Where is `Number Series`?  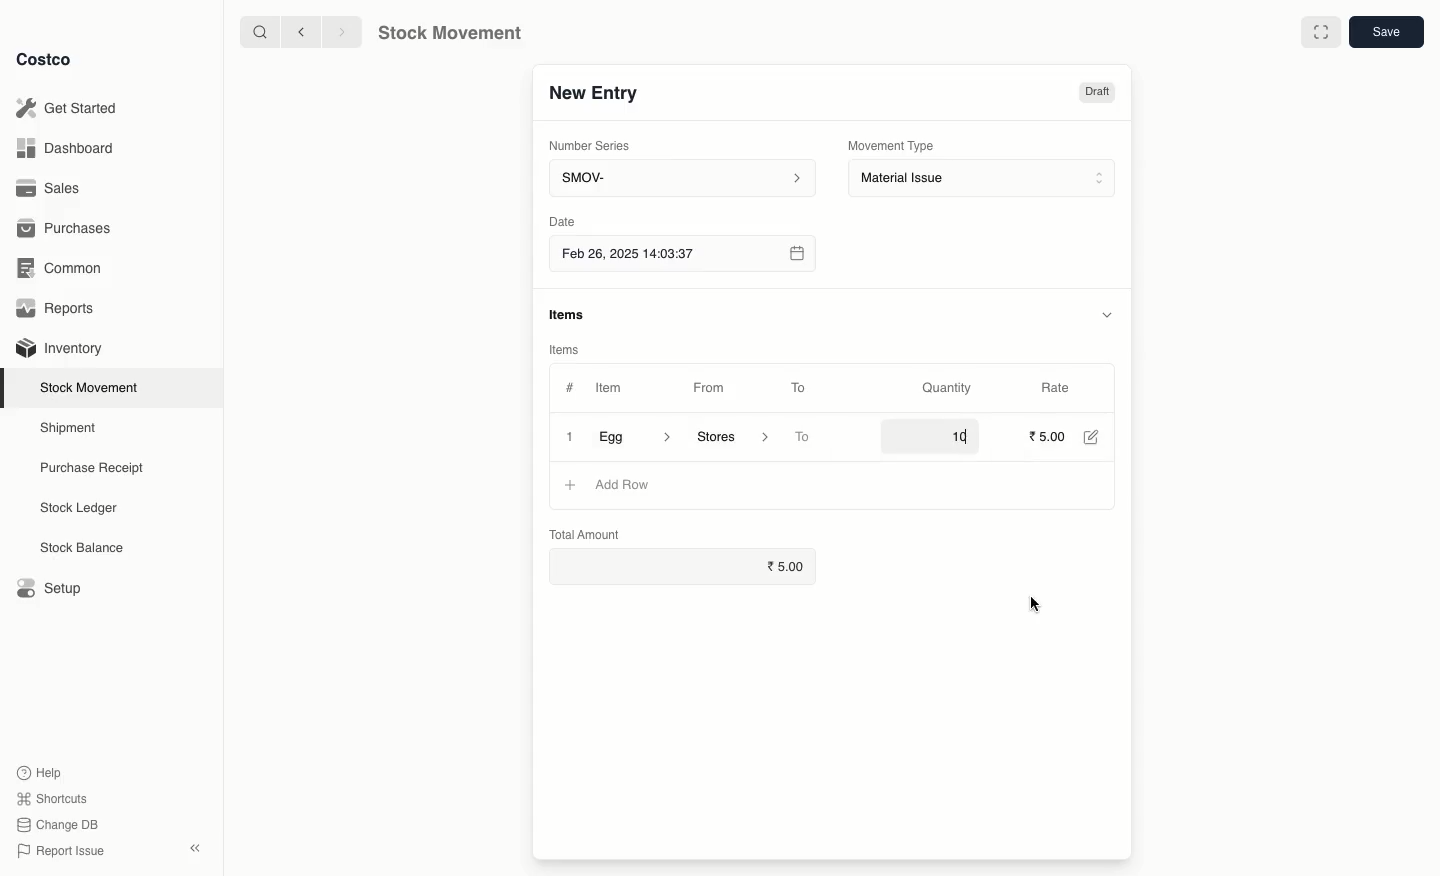
Number Series is located at coordinates (597, 149).